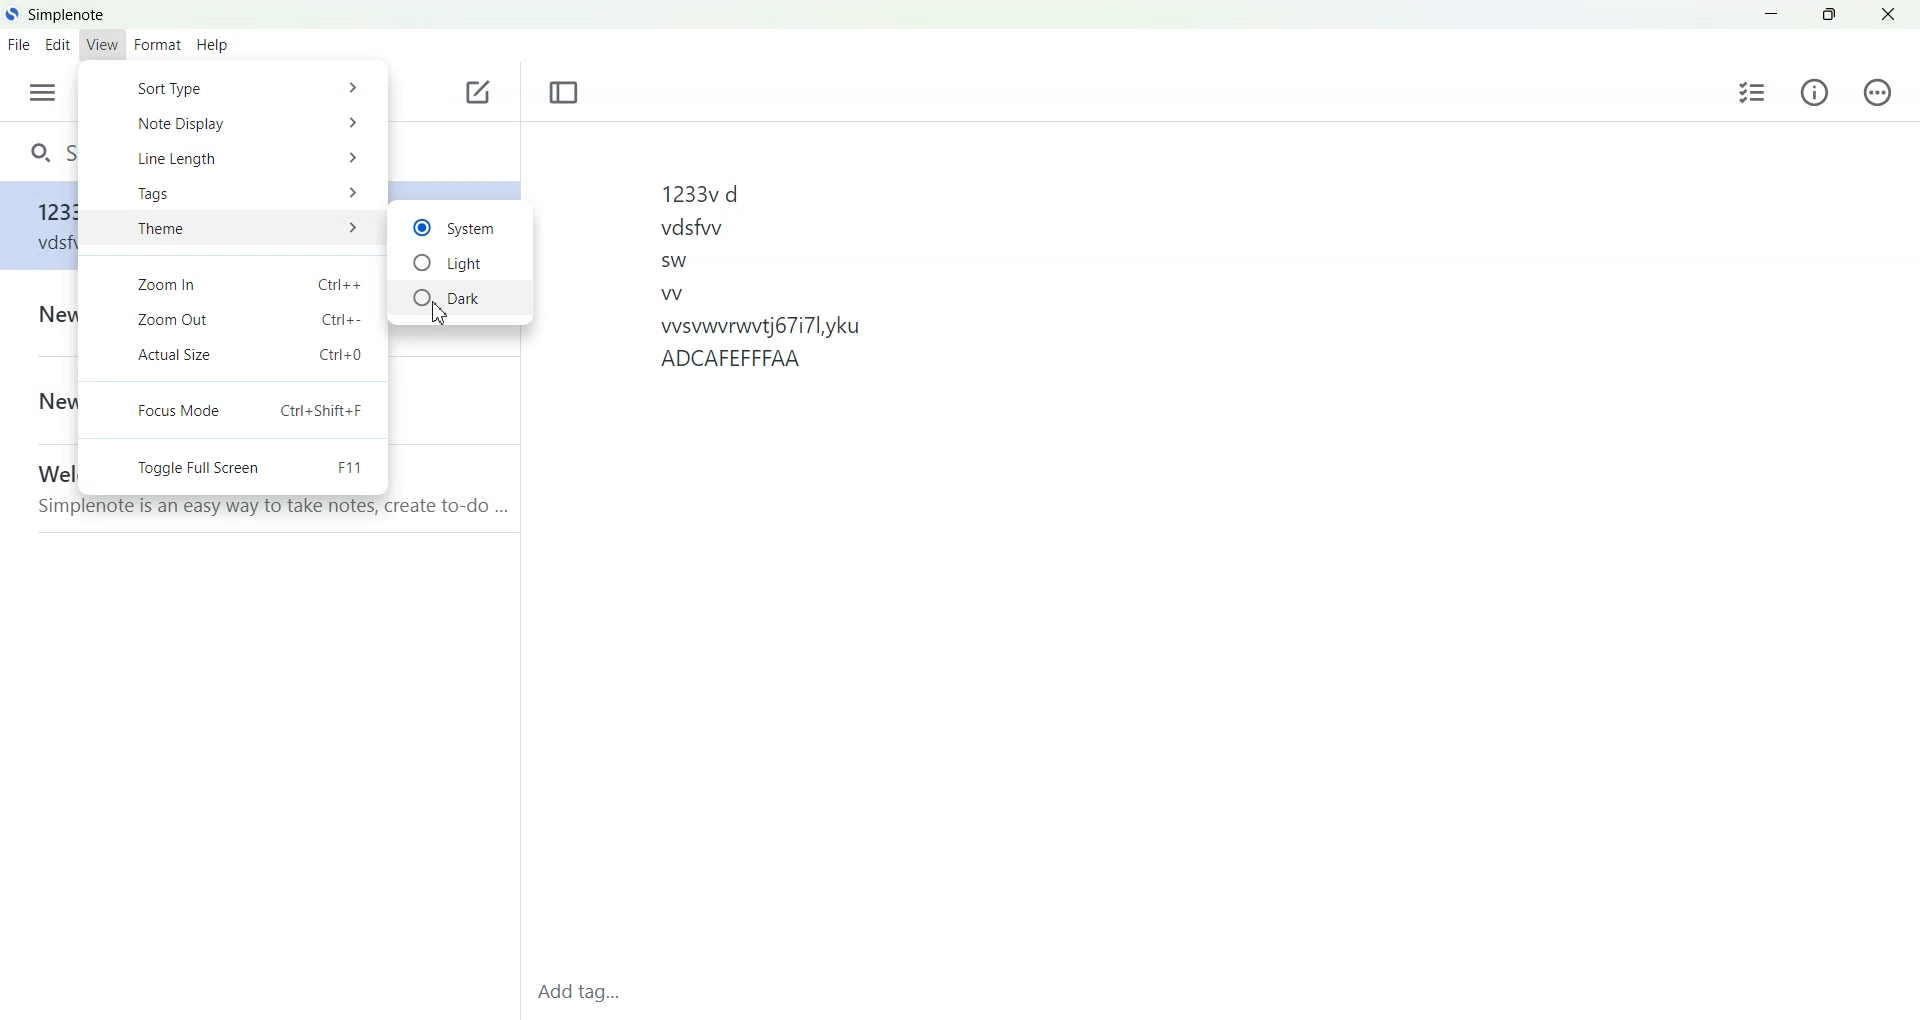 Image resolution: width=1920 pixels, height=1020 pixels. Describe the element at coordinates (156, 46) in the screenshot. I see `Format` at that location.